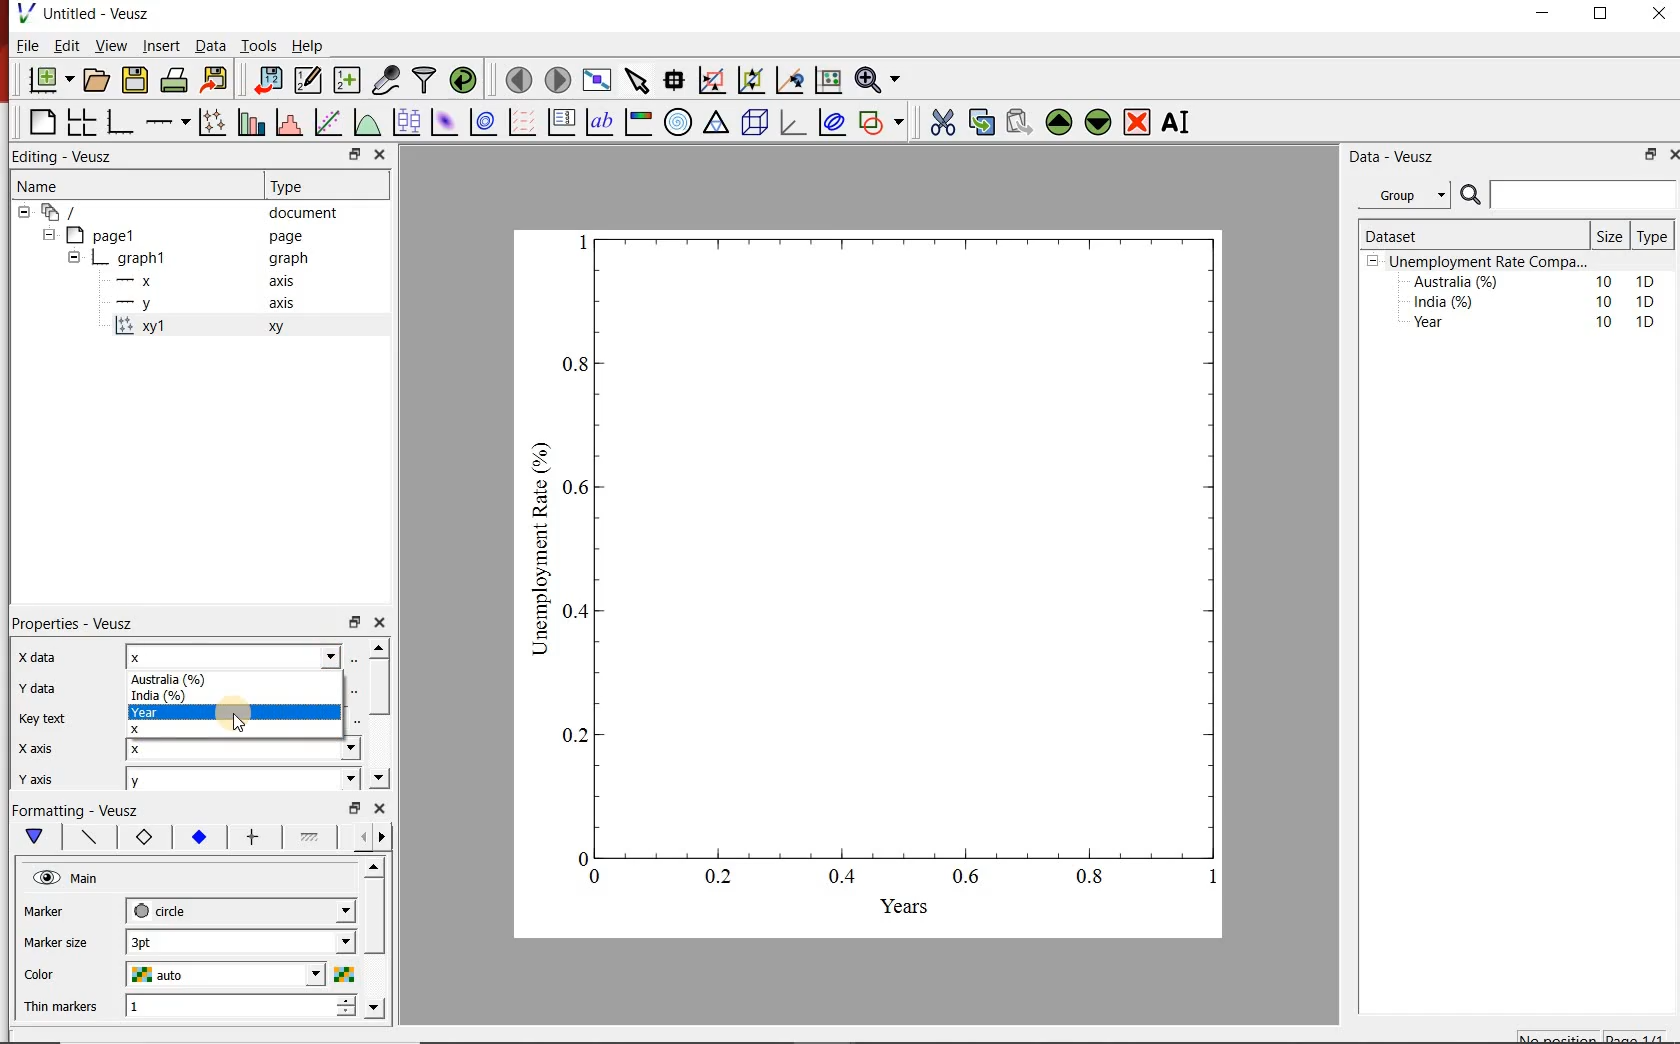 This screenshot has width=1680, height=1044. I want to click on auto, so click(228, 975).